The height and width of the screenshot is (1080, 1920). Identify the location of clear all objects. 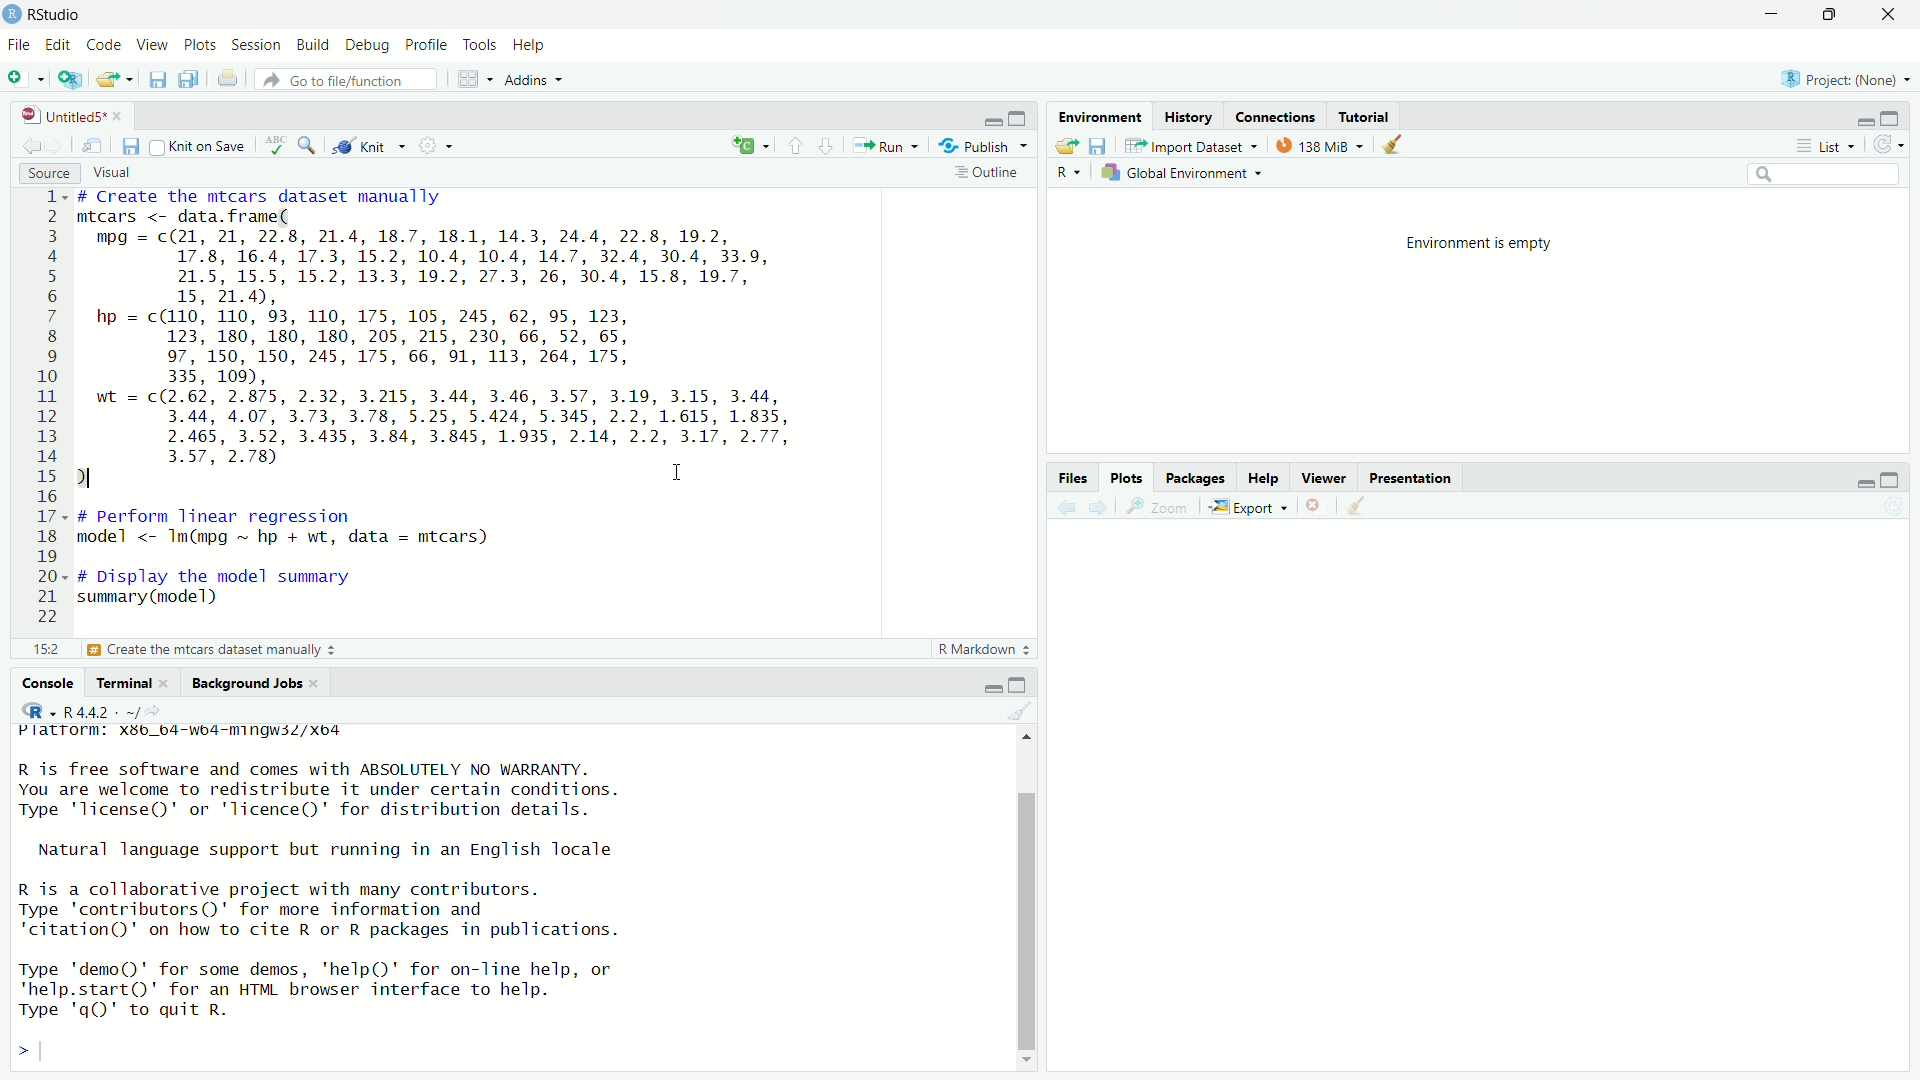
(1402, 145).